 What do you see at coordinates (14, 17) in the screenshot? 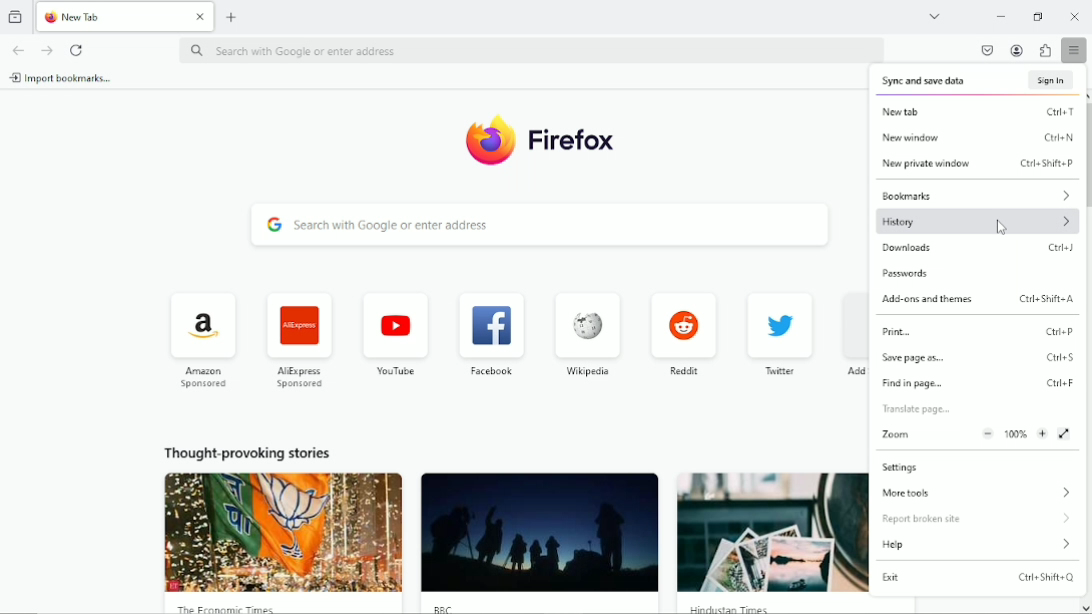
I see `View recent browsing` at bounding box center [14, 17].